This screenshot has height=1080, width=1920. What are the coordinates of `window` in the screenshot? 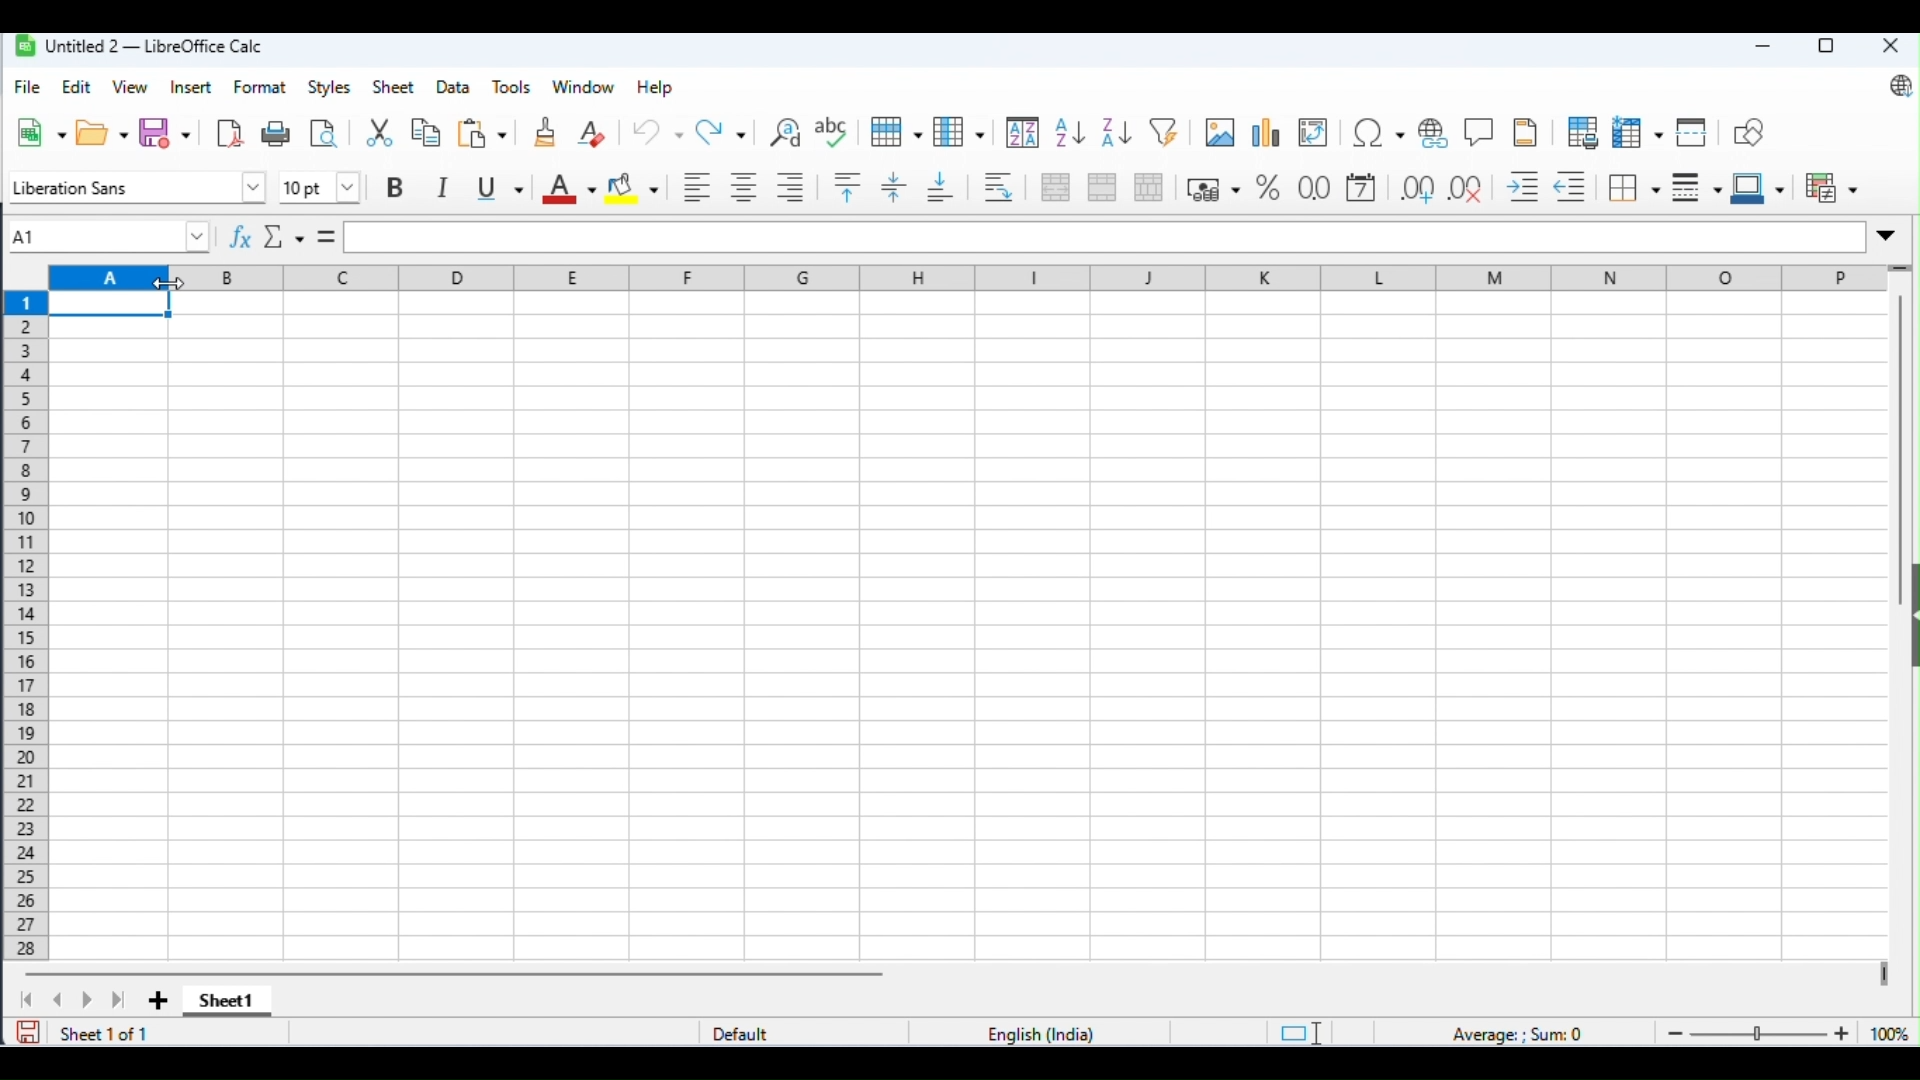 It's located at (586, 87).